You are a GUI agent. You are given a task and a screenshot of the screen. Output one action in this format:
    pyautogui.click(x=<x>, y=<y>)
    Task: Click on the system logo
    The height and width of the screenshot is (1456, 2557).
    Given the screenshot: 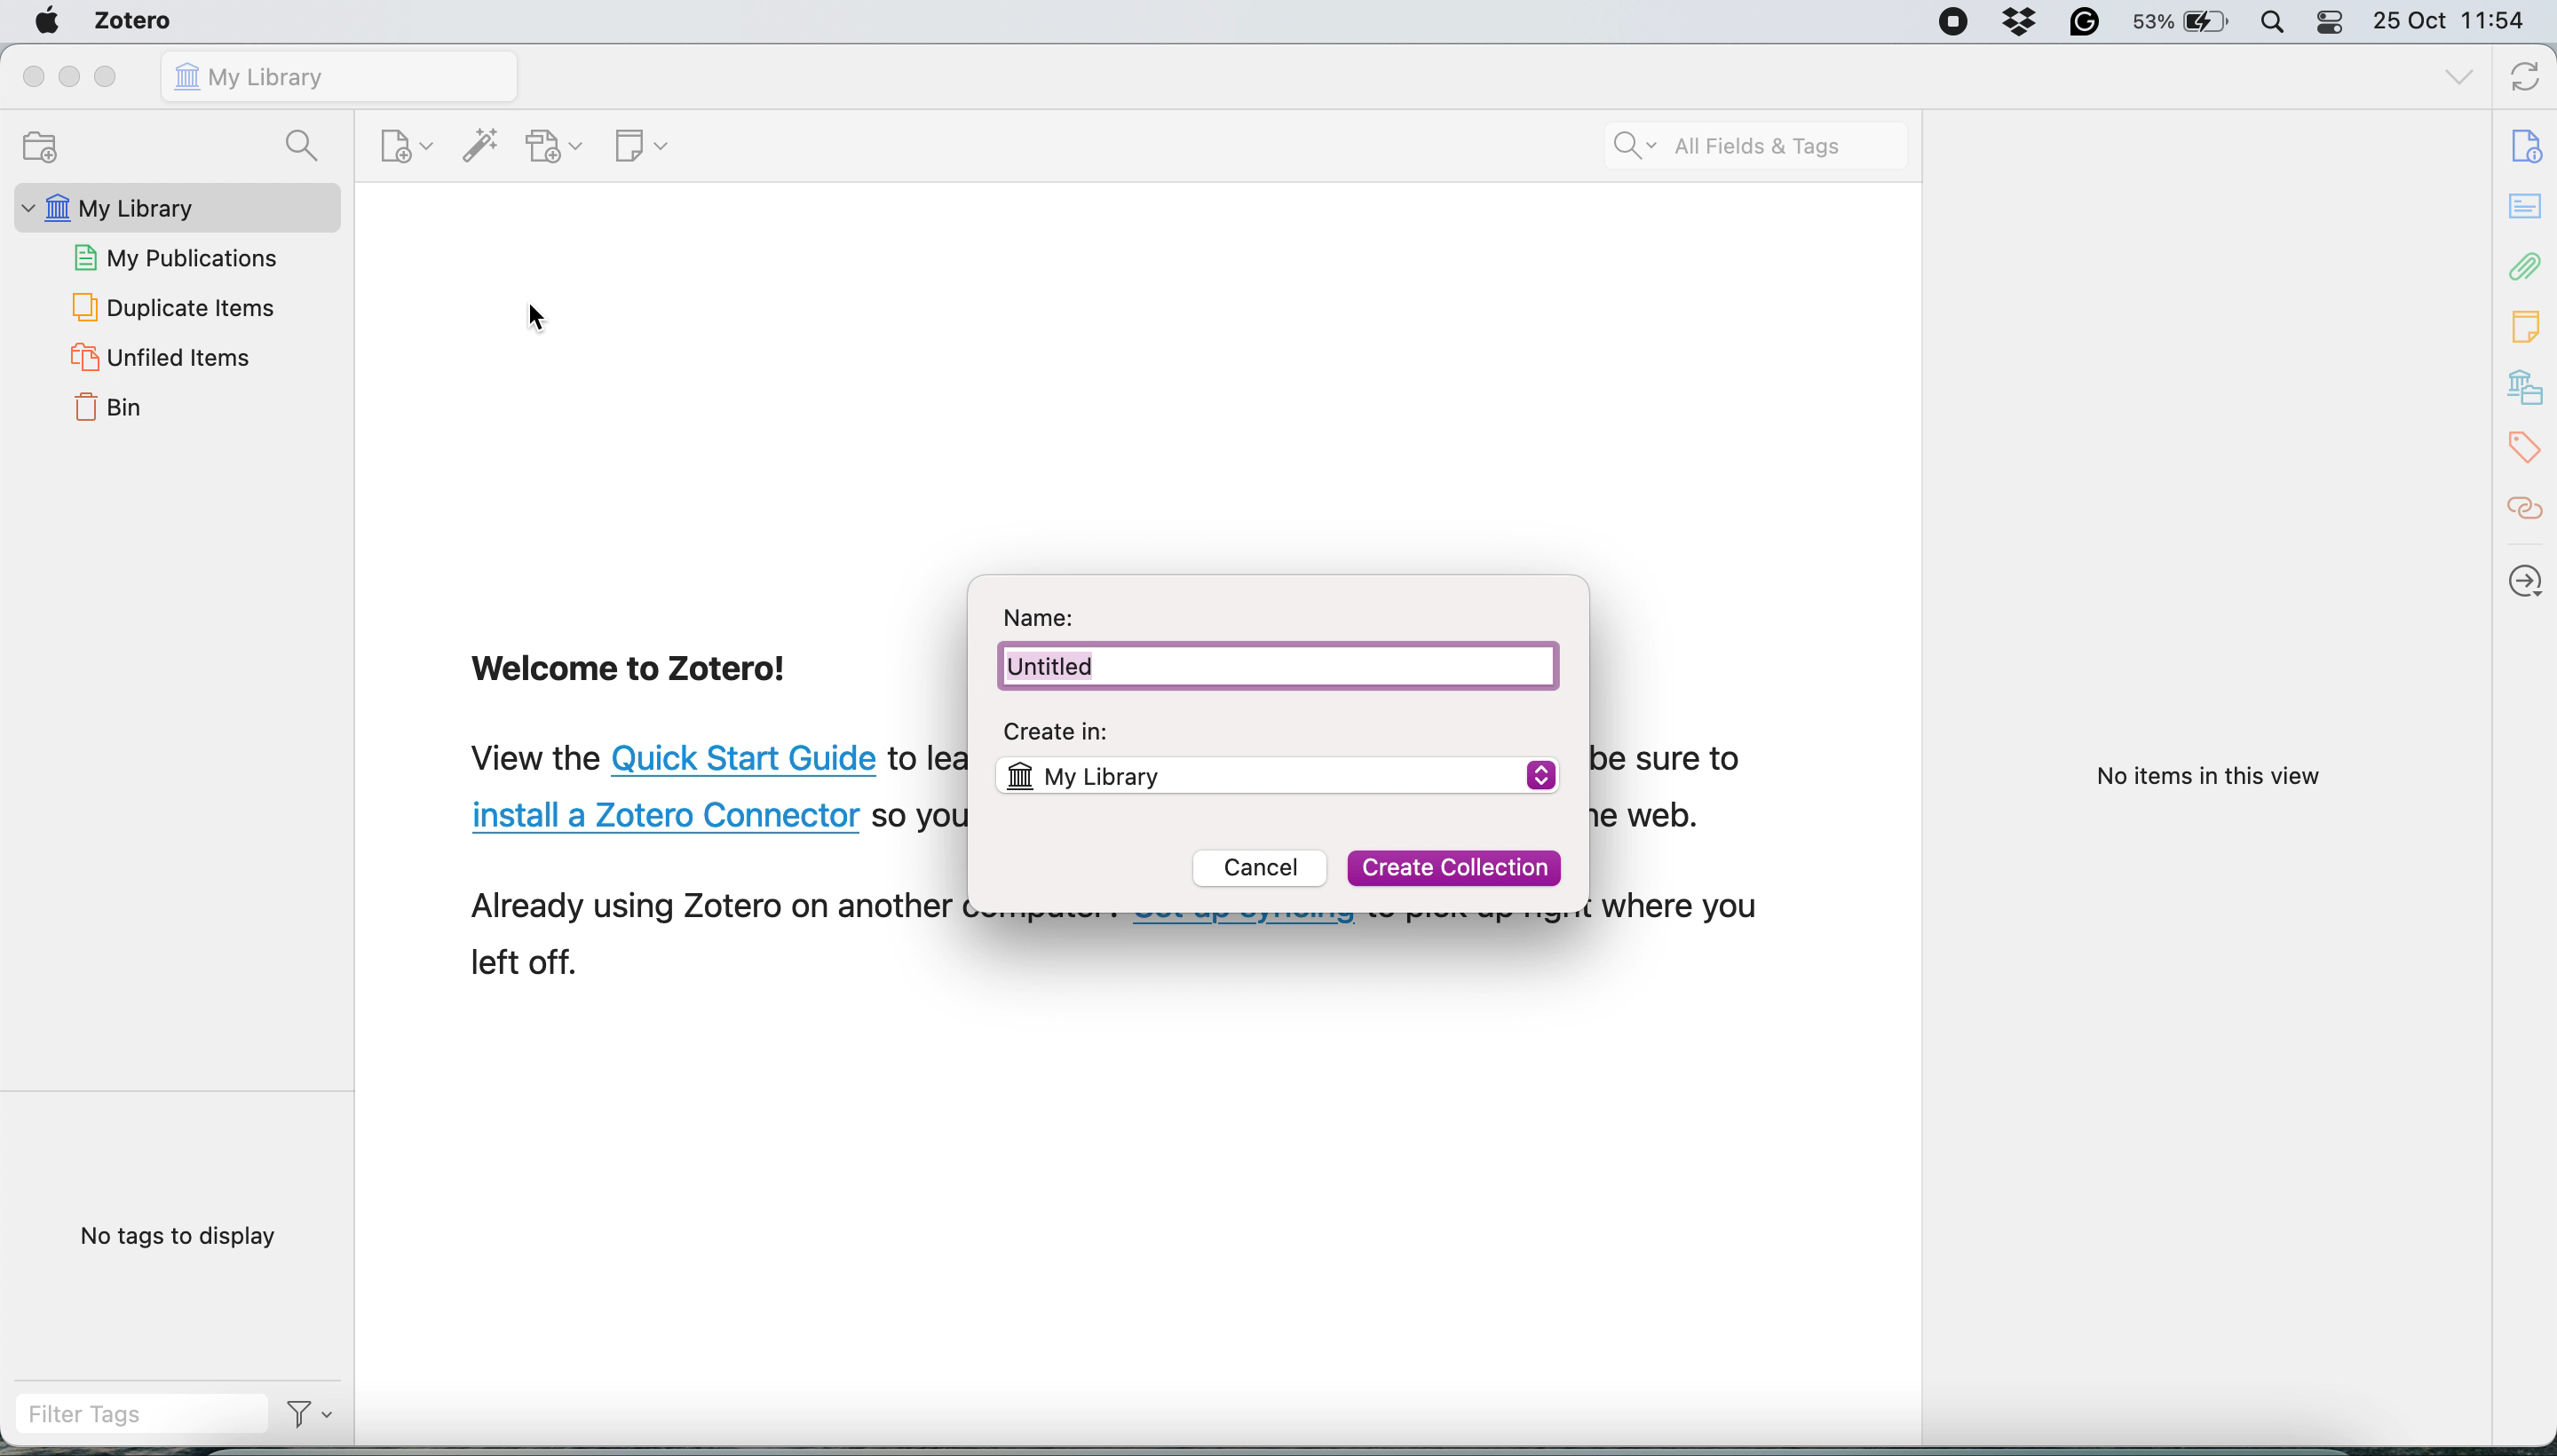 What is the action you would take?
    pyautogui.click(x=44, y=21)
    